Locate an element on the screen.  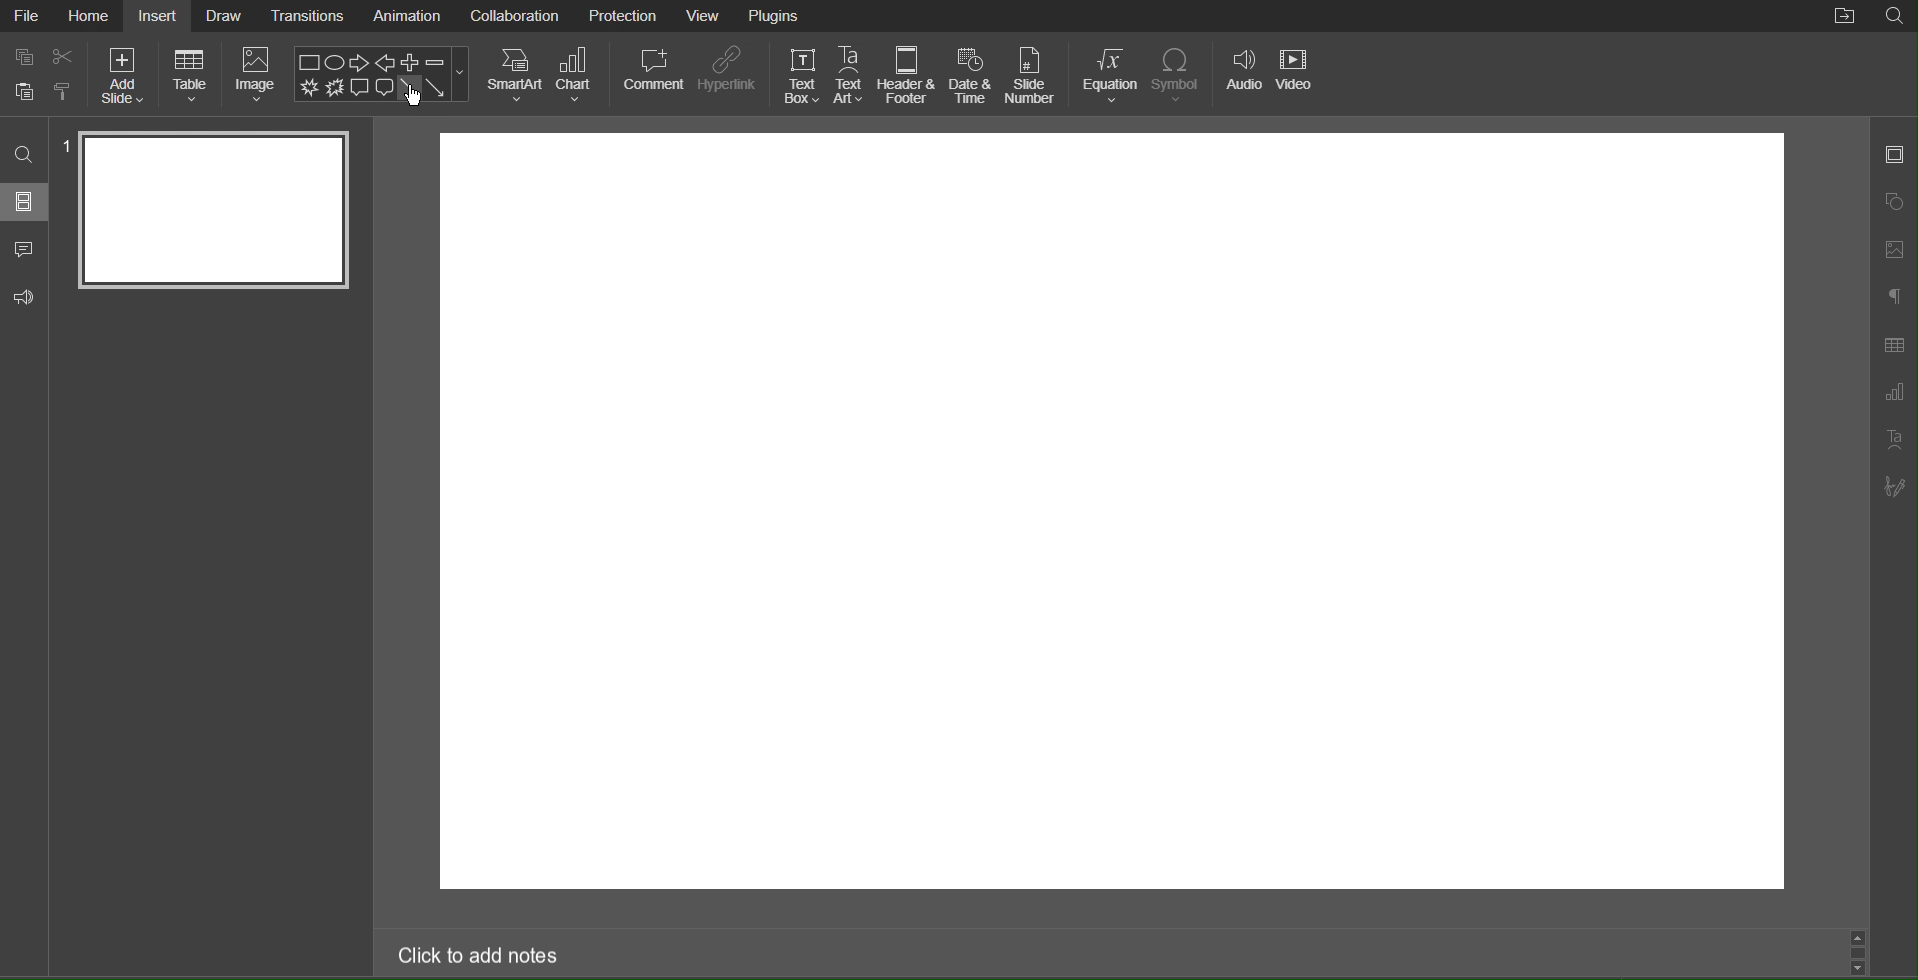
Paste is located at coordinates (20, 90).